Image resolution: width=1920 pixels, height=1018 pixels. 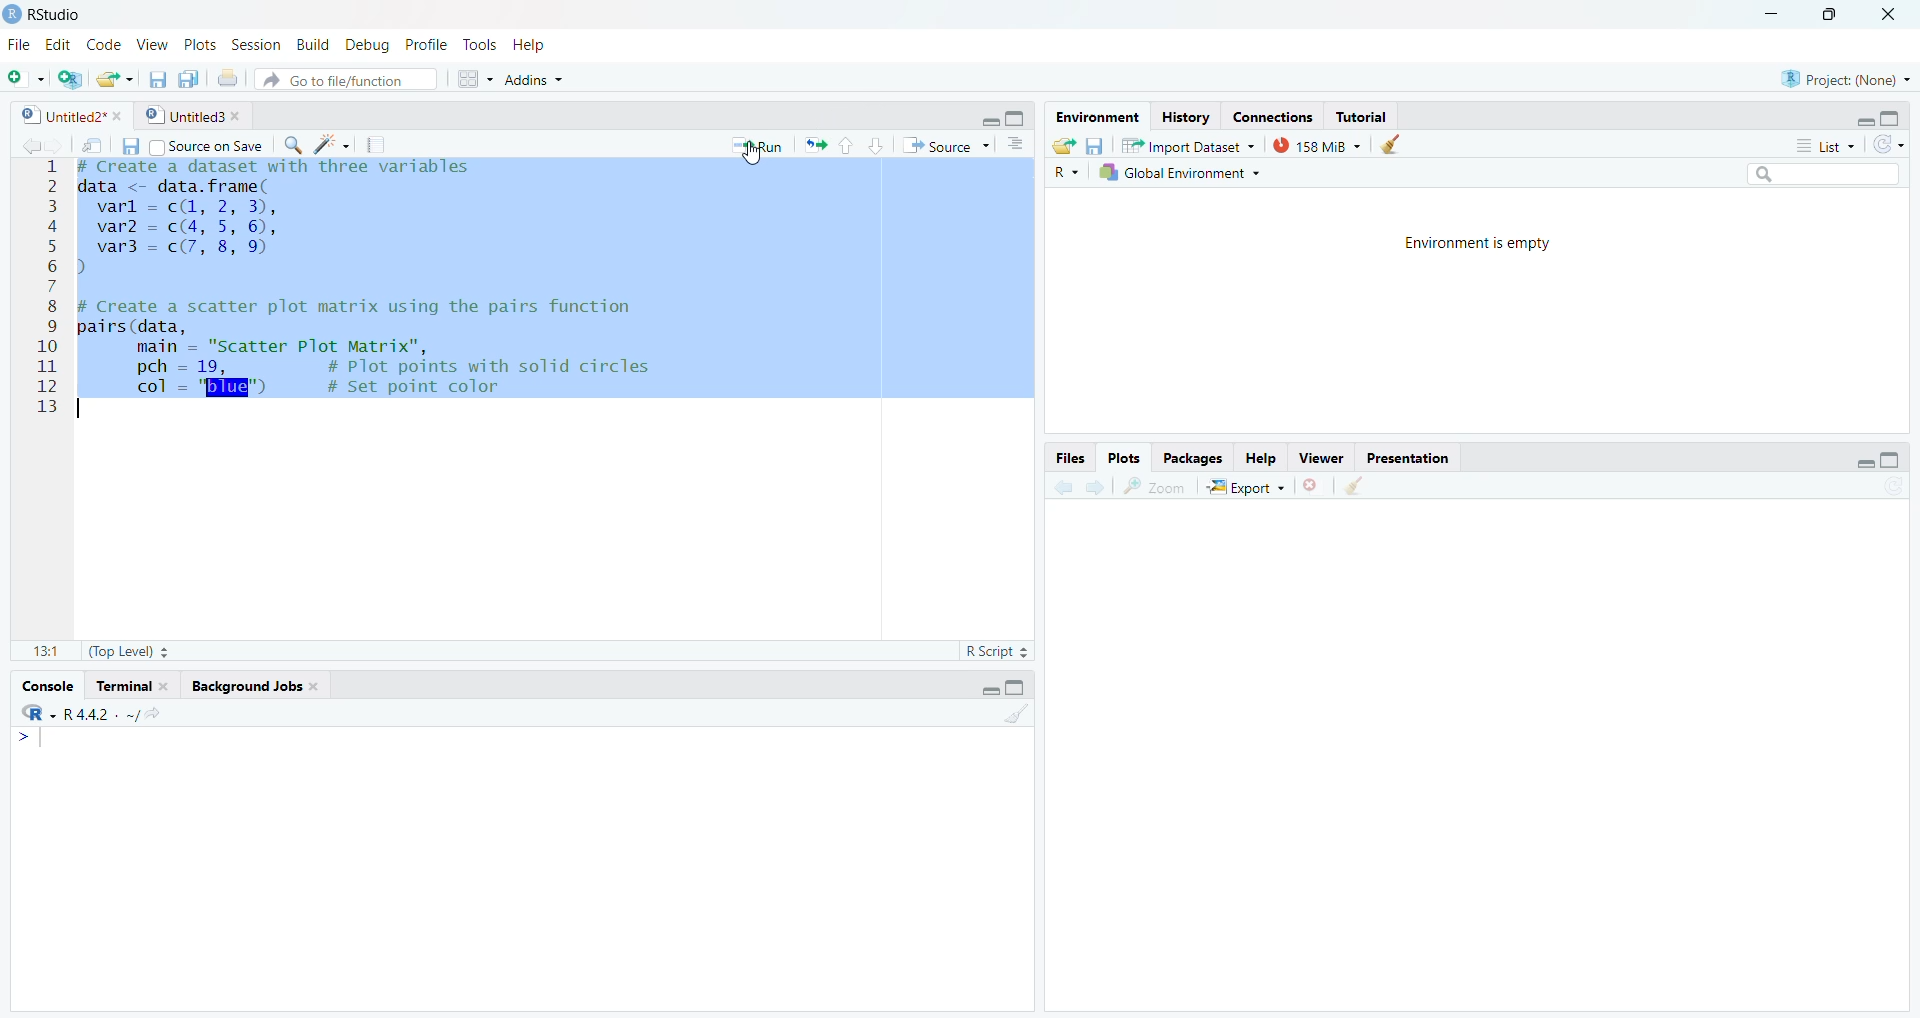 I want to click on Plots, so click(x=200, y=43).